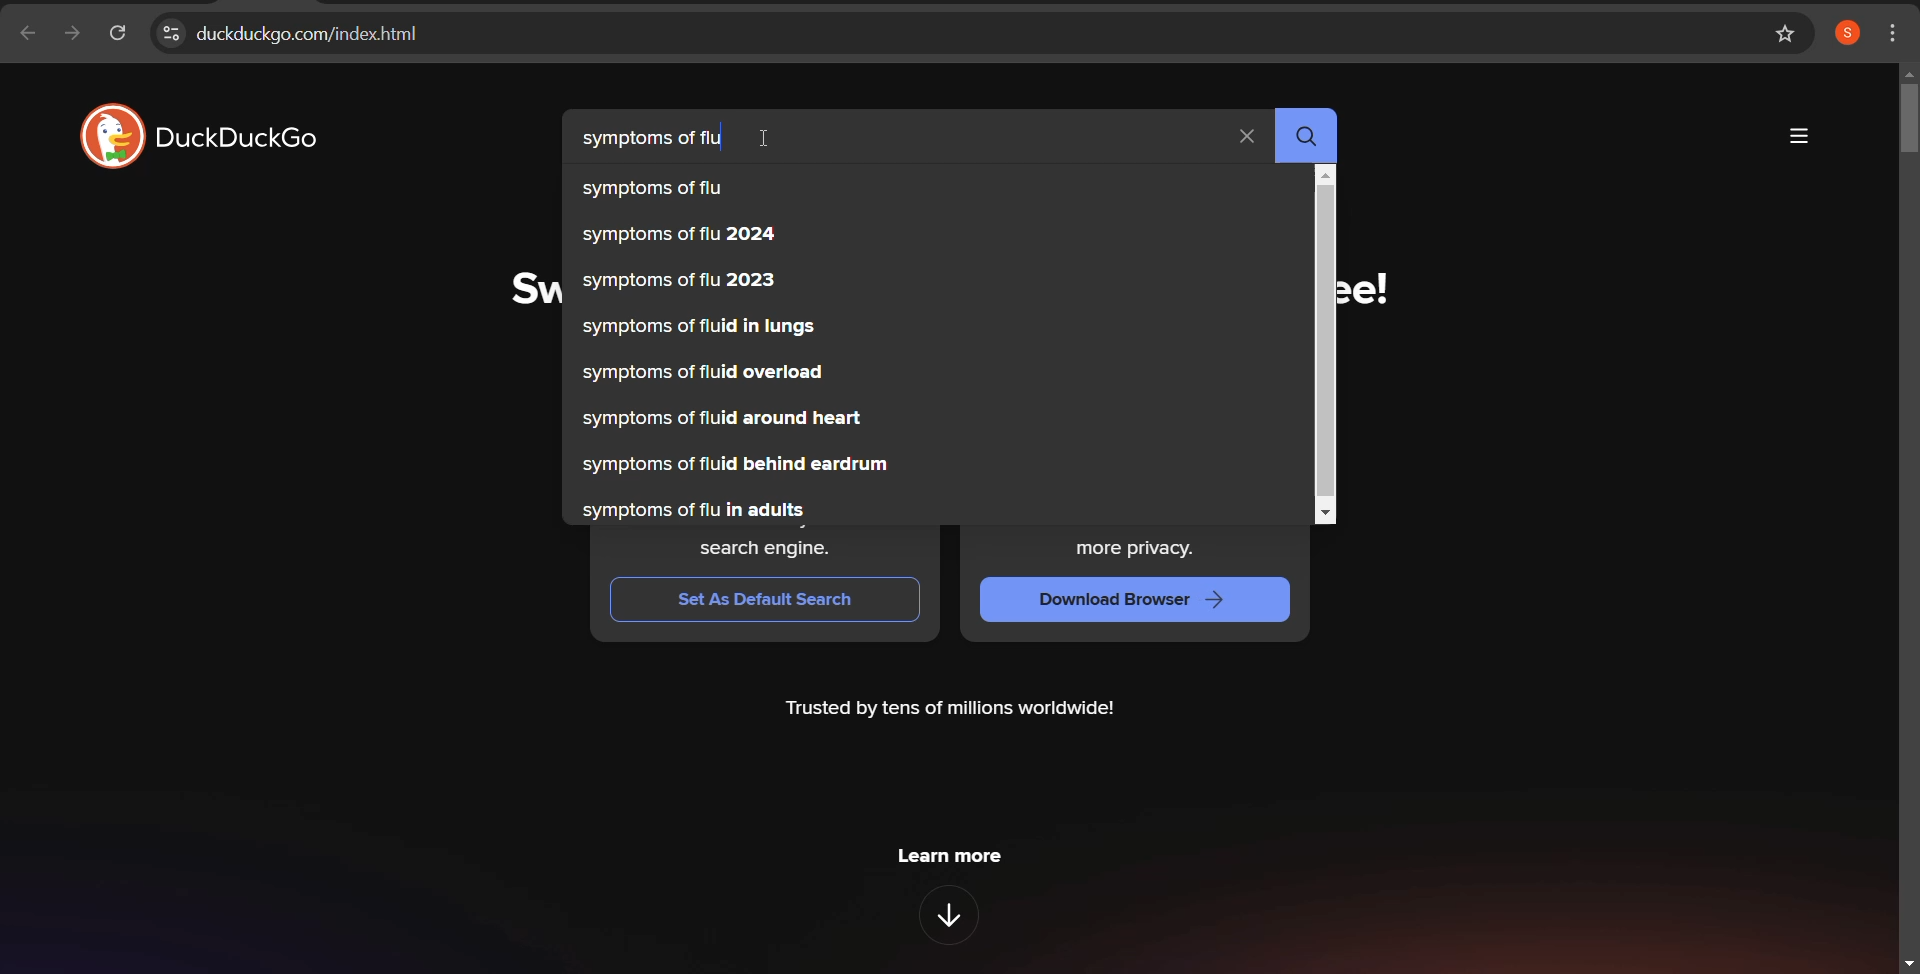 The width and height of the screenshot is (1920, 974). What do you see at coordinates (769, 139) in the screenshot?
I see `cursor` at bounding box center [769, 139].